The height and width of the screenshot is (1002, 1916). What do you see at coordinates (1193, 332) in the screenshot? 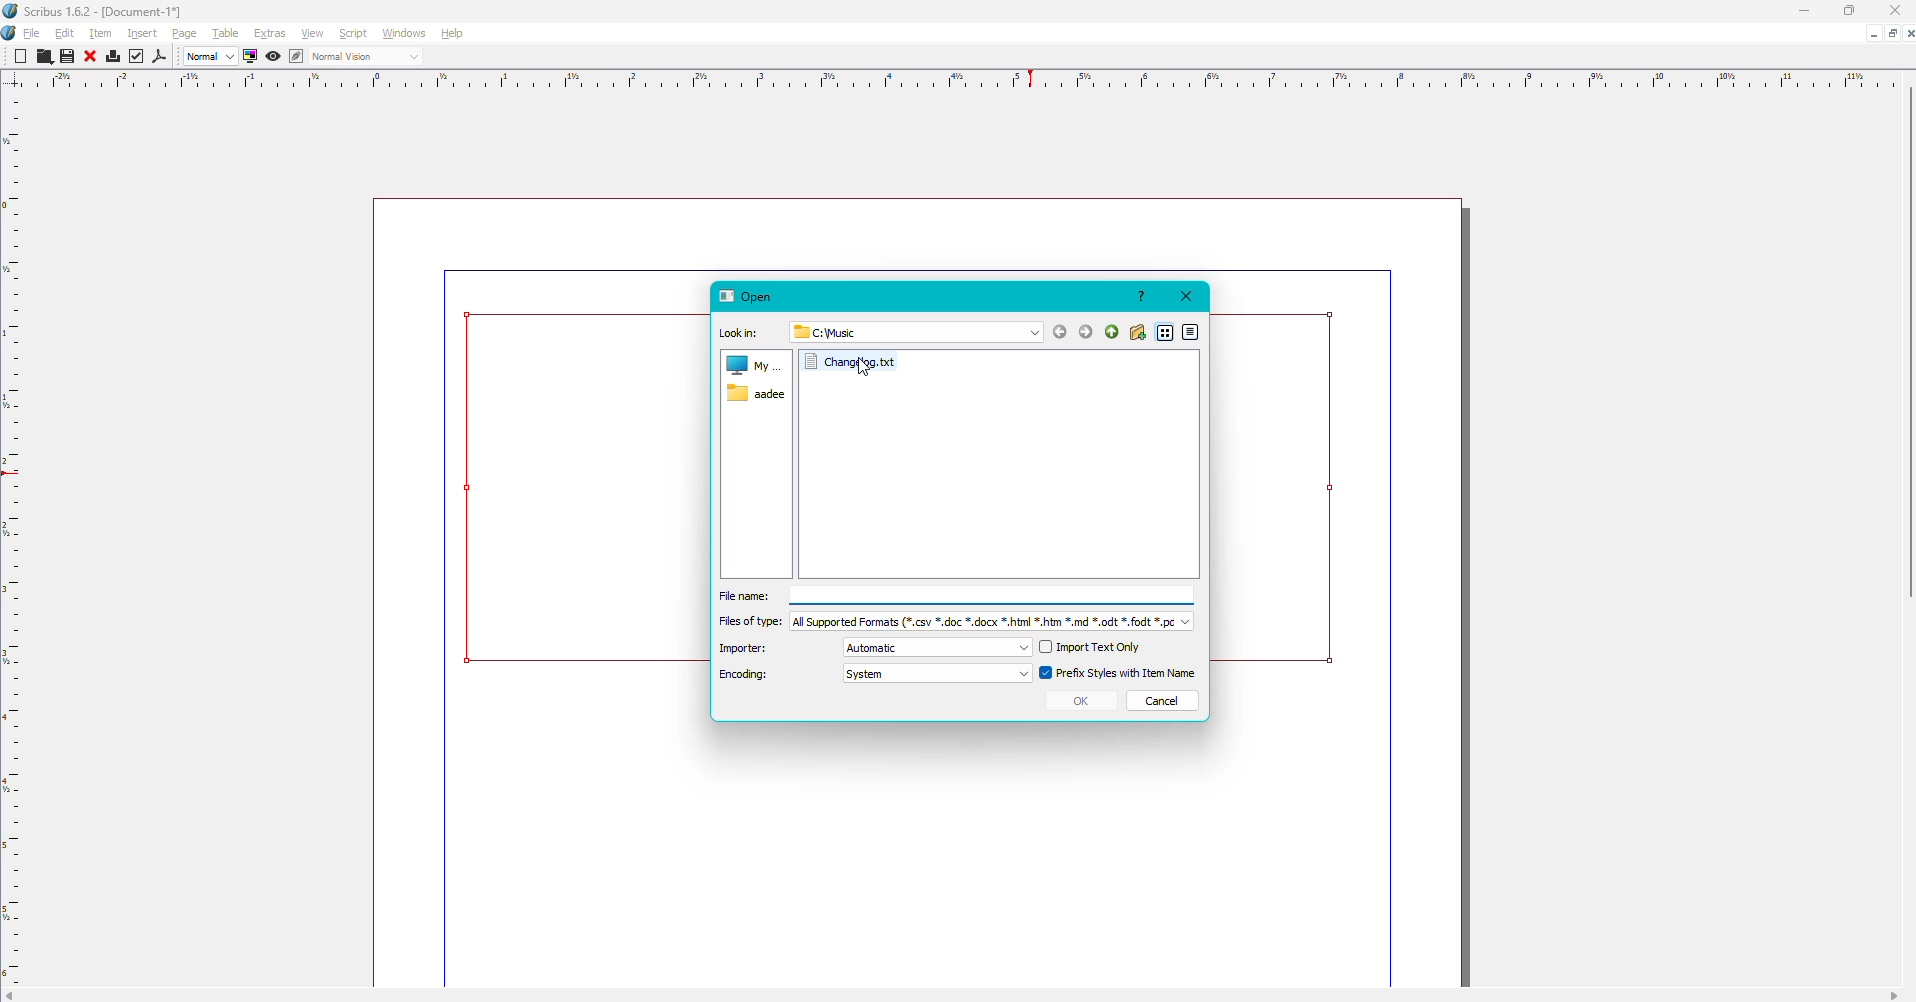
I see `more options` at bounding box center [1193, 332].